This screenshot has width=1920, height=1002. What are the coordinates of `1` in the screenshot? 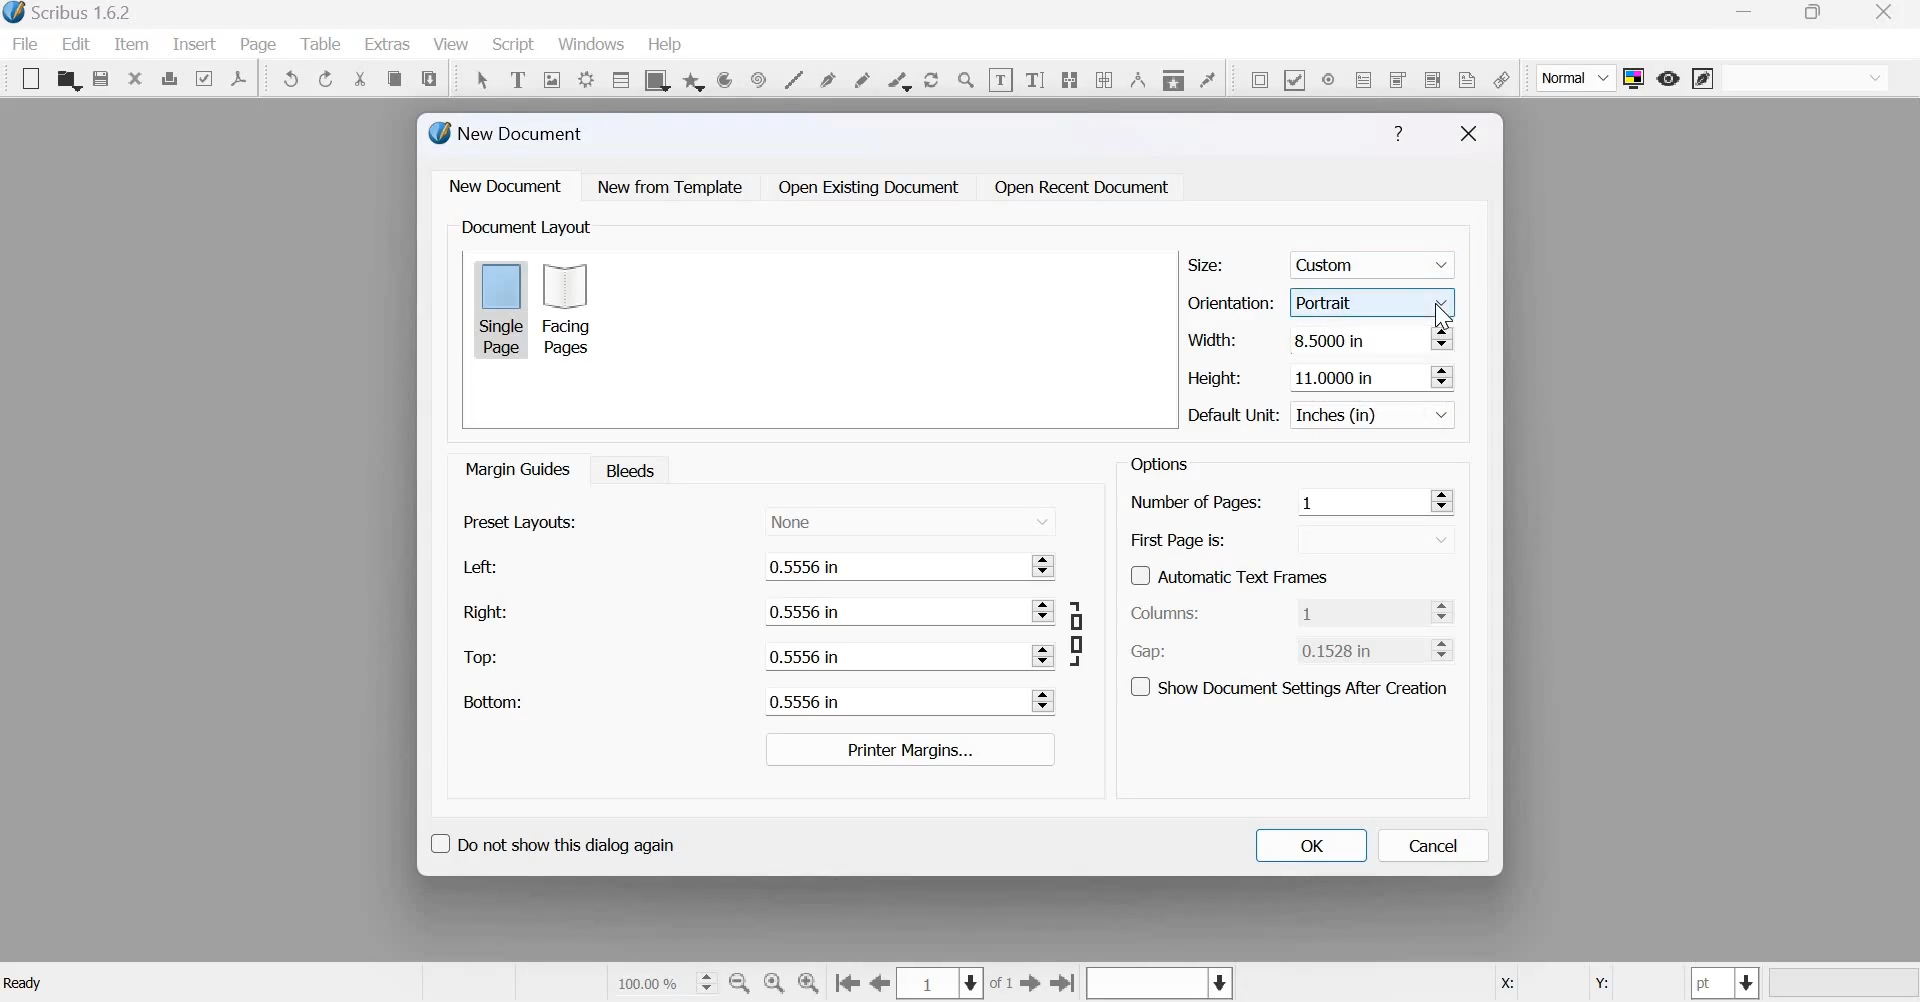 It's located at (1361, 611).